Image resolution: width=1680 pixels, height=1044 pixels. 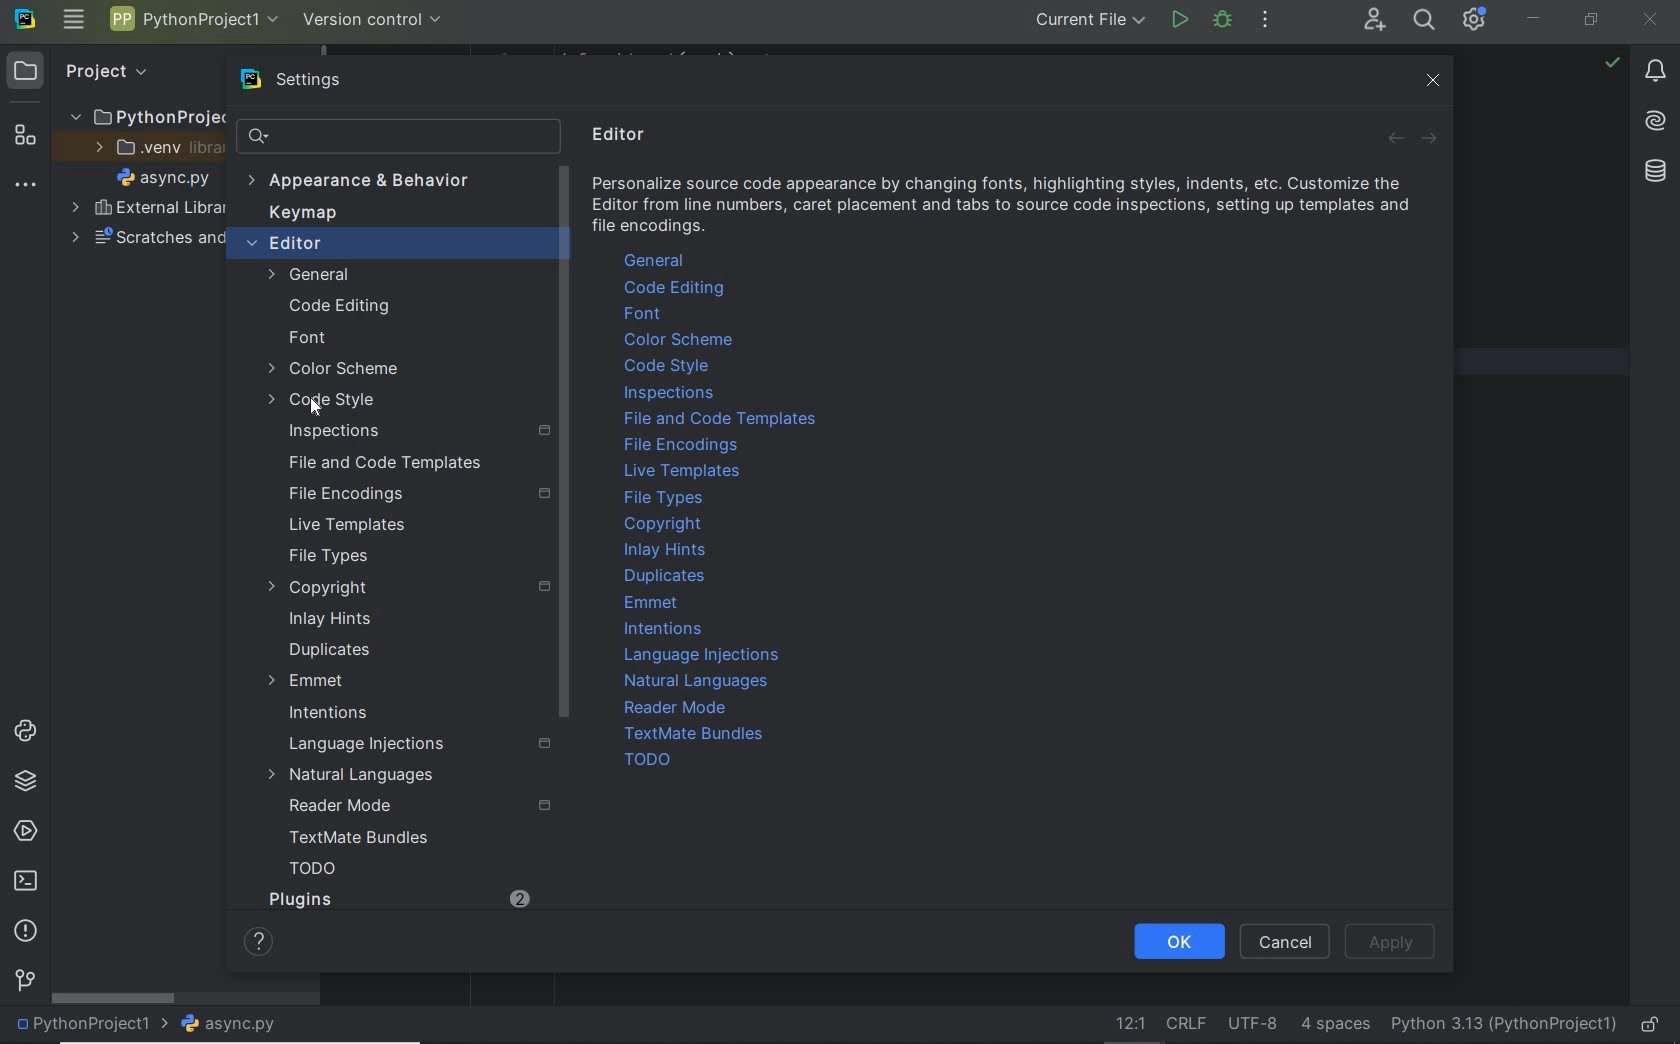 I want to click on search settings, so click(x=382, y=136).